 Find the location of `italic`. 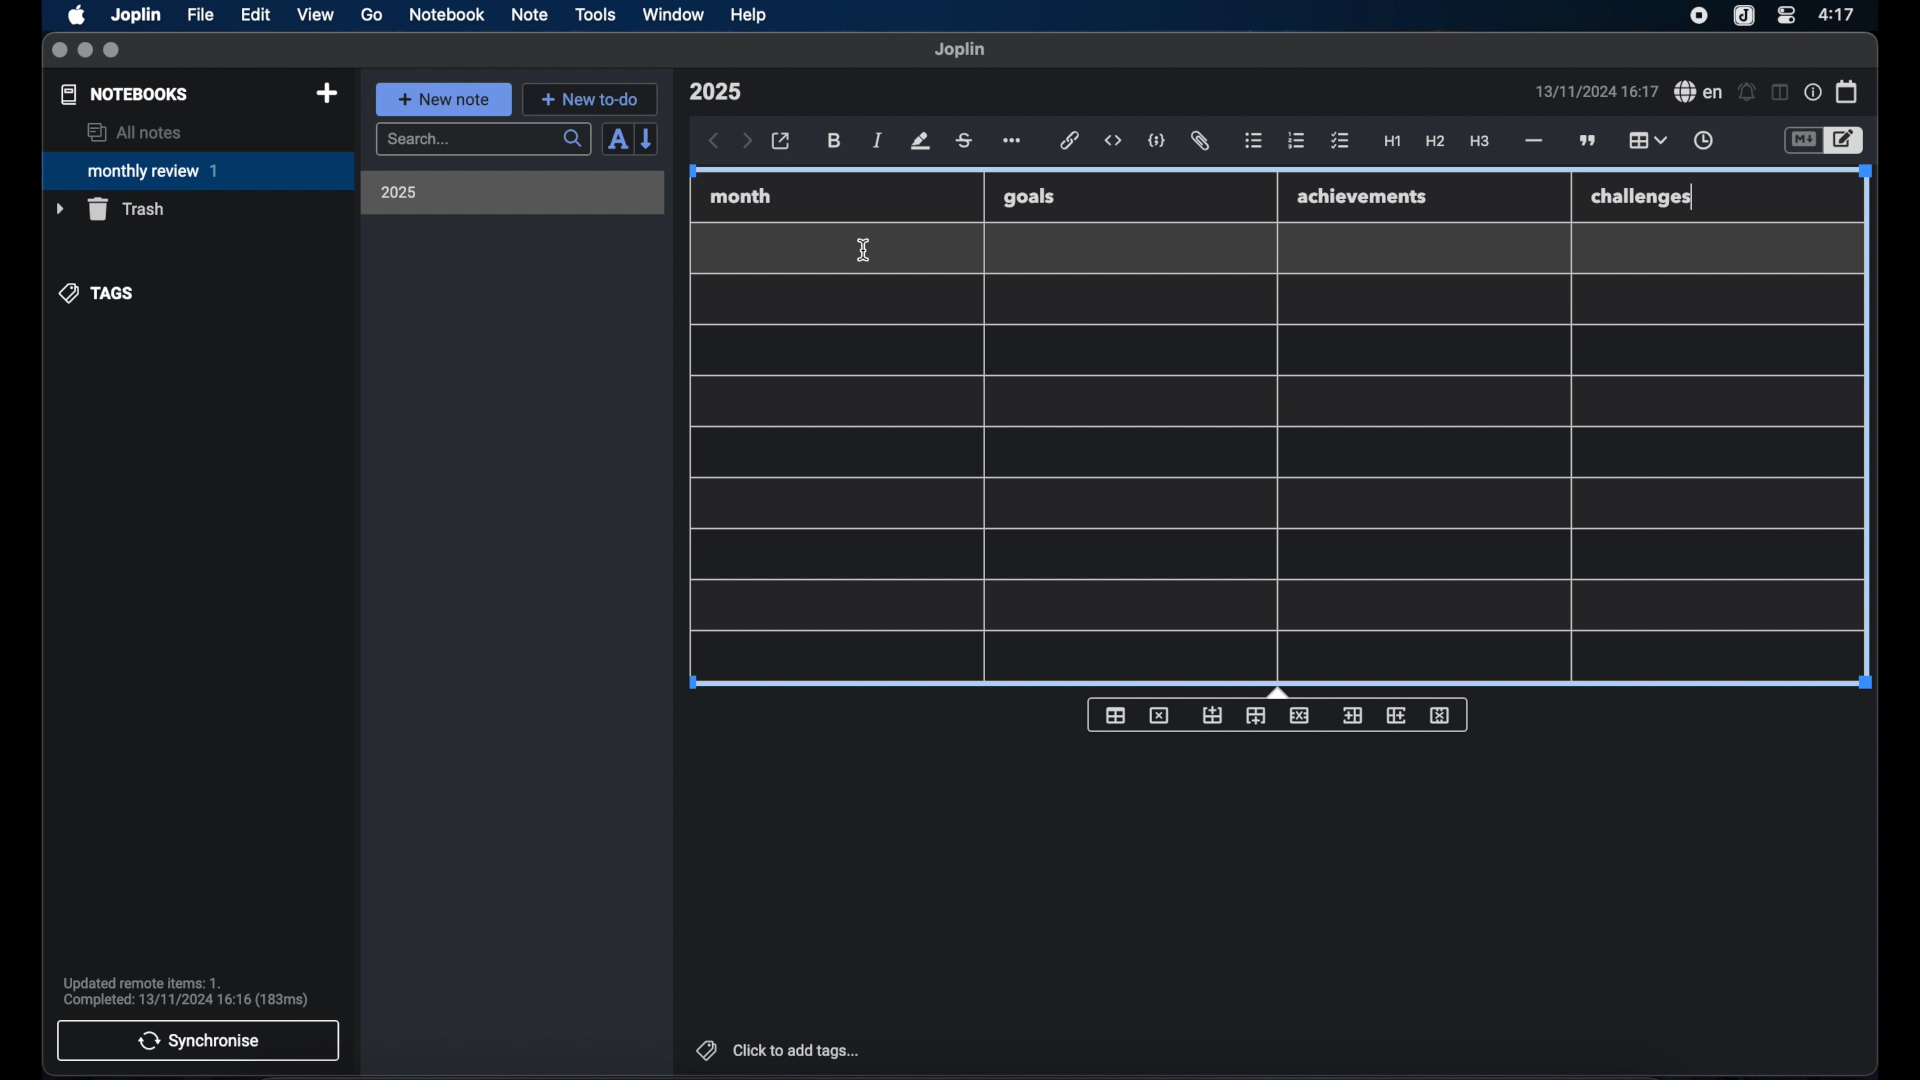

italic is located at coordinates (878, 140).